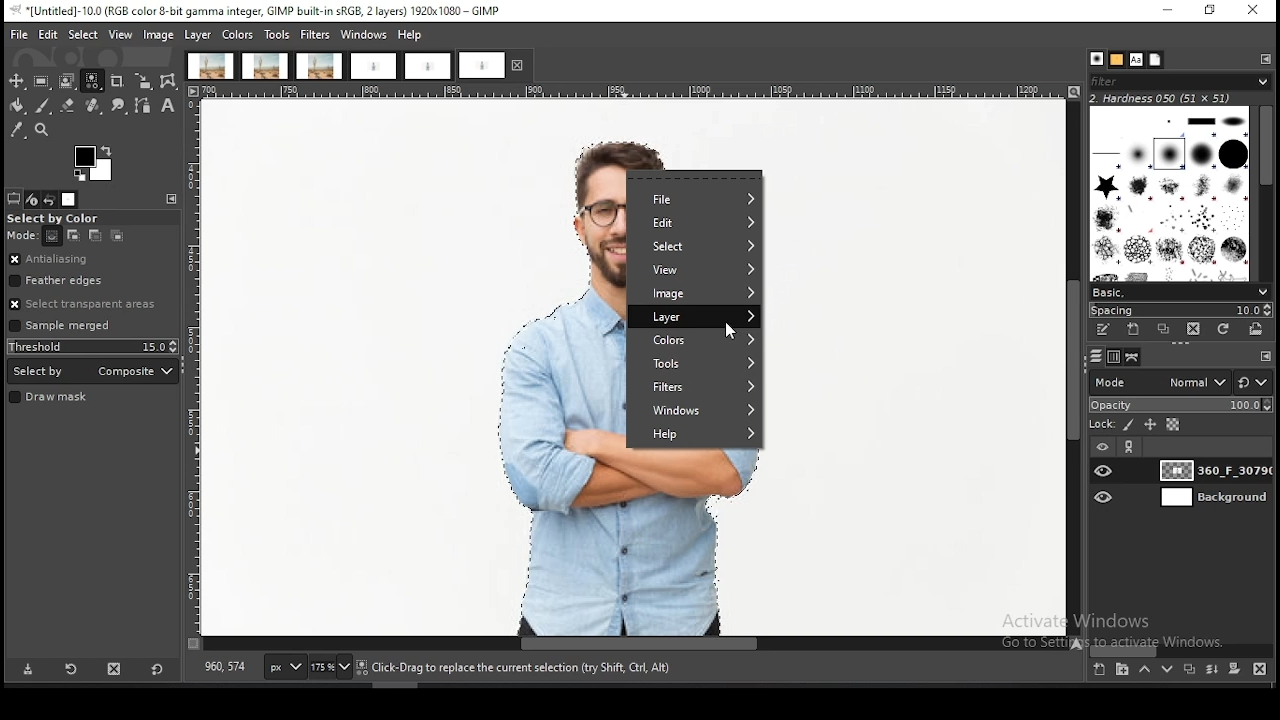 This screenshot has height=720, width=1280. I want to click on scroll bar, so click(1182, 650).